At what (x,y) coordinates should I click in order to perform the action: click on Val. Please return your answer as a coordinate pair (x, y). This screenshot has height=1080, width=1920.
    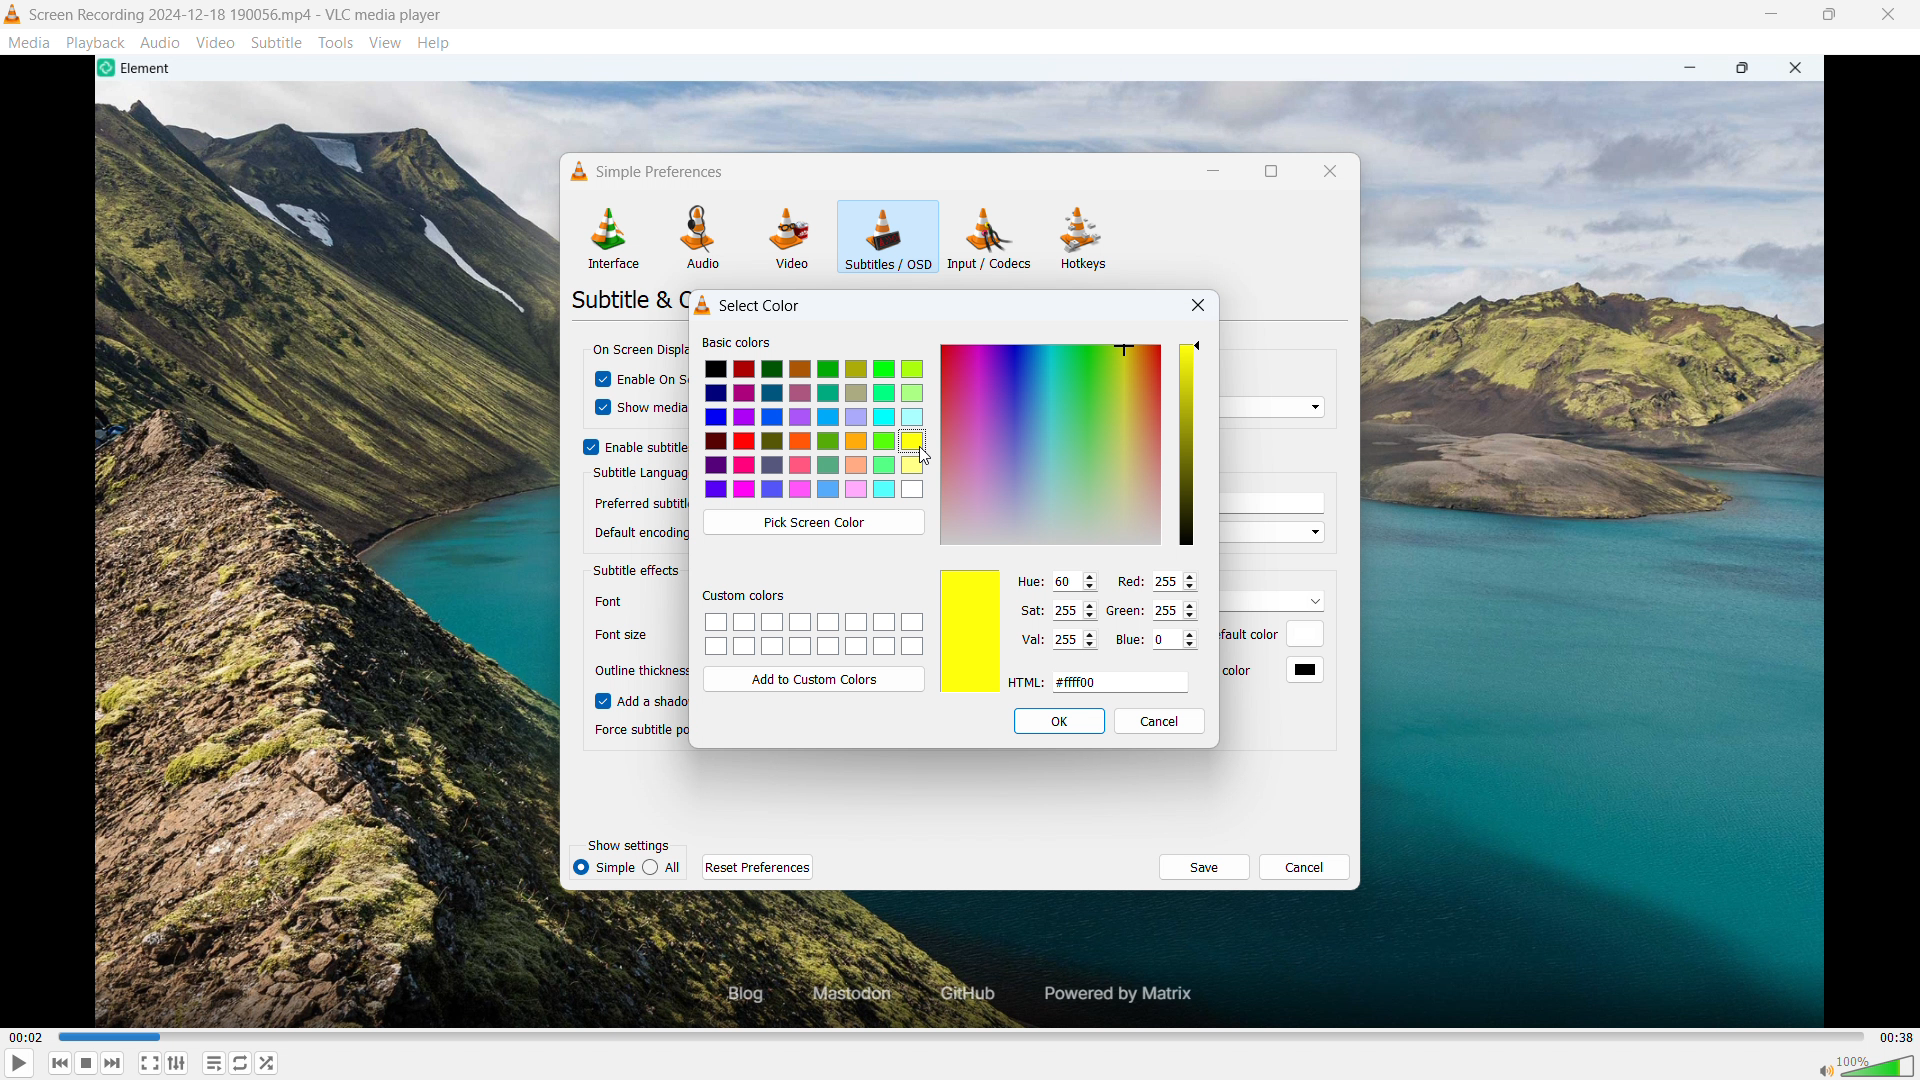
    Looking at the image, I should click on (1030, 639).